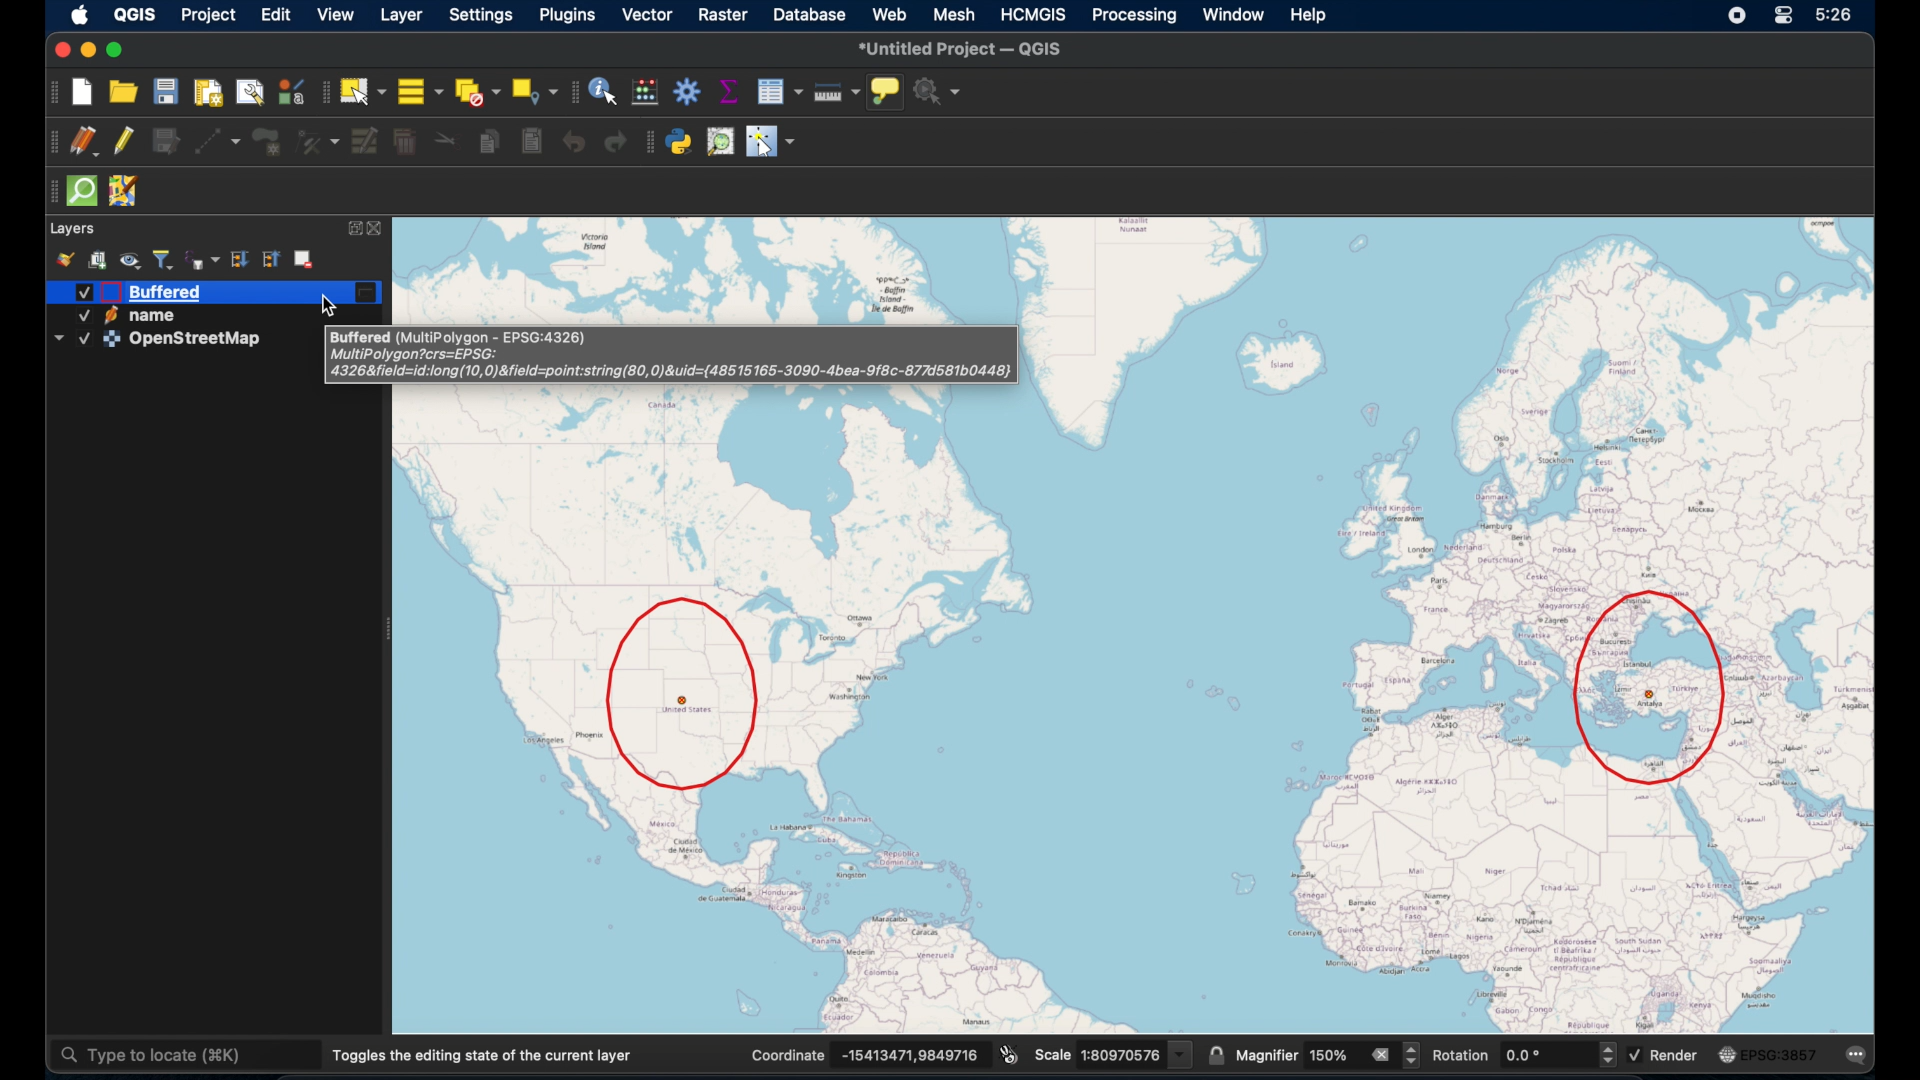 Image resolution: width=1920 pixels, height=1080 pixels. Describe the element at coordinates (317, 140) in the screenshot. I see `vertex tool` at that location.